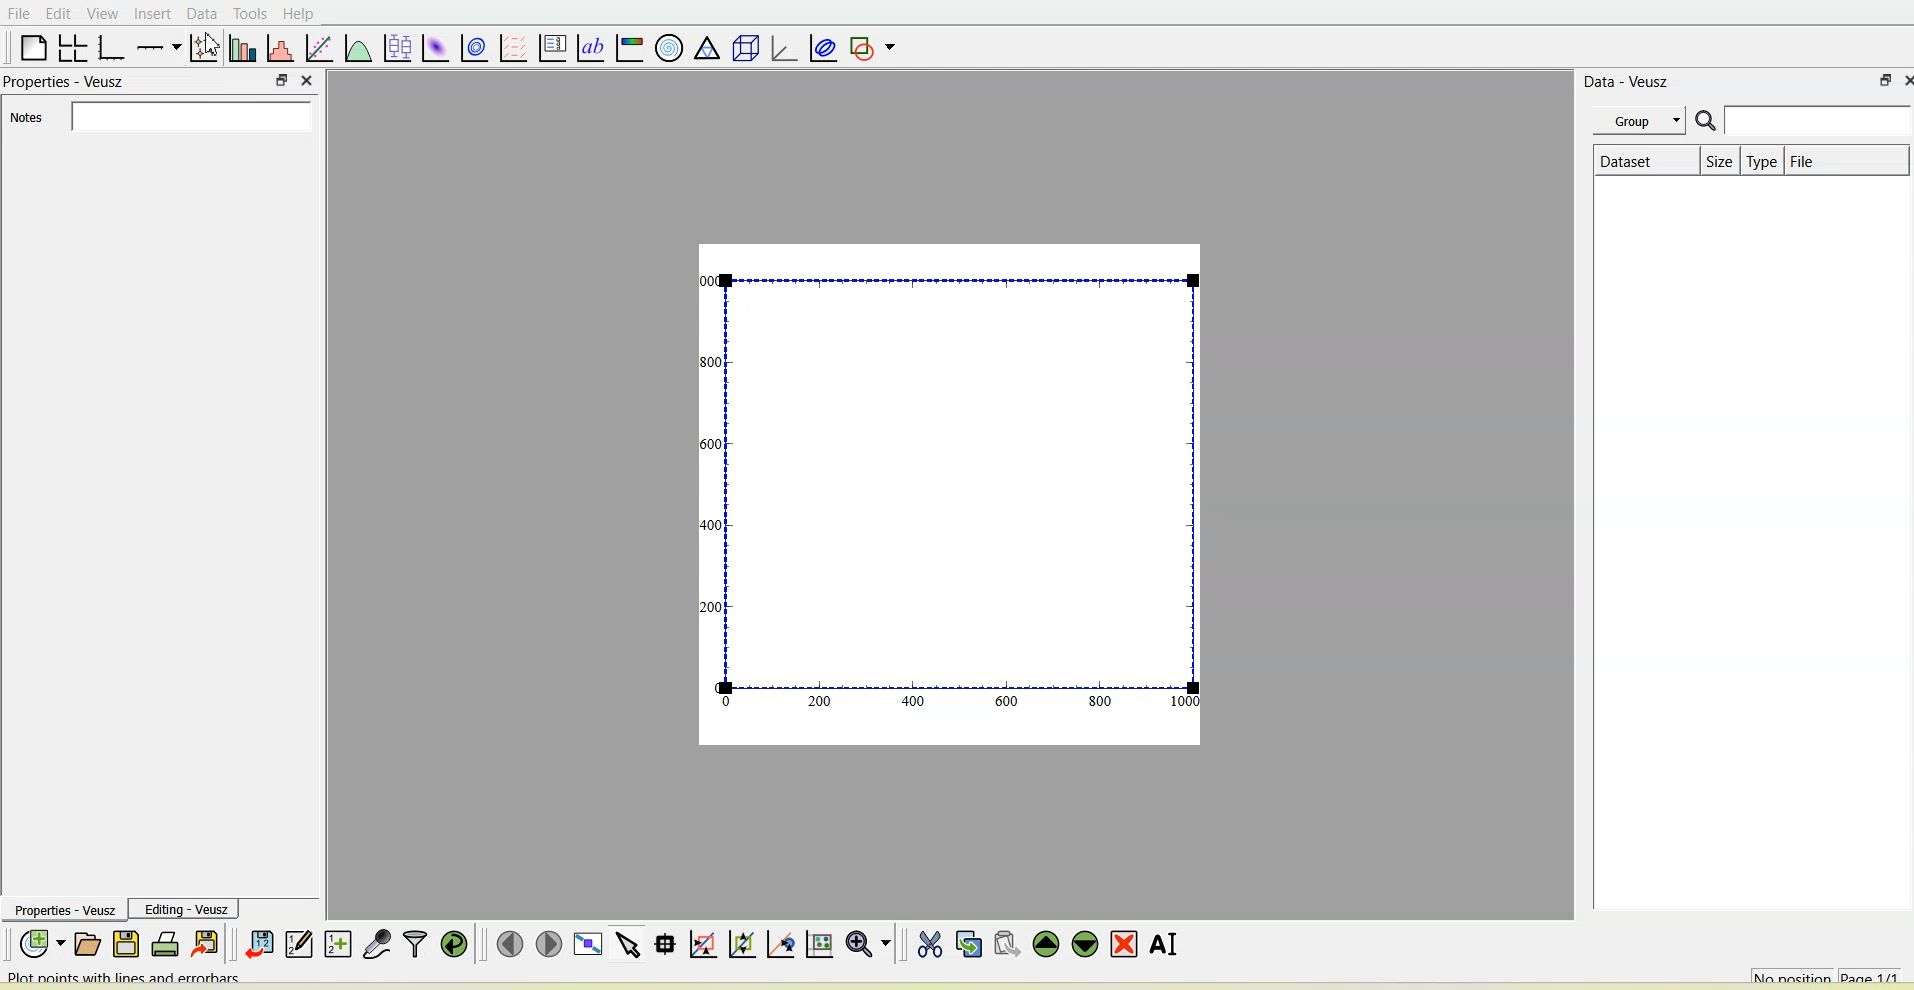  Describe the element at coordinates (707, 48) in the screenshot. I see `ternary graph` at that location.